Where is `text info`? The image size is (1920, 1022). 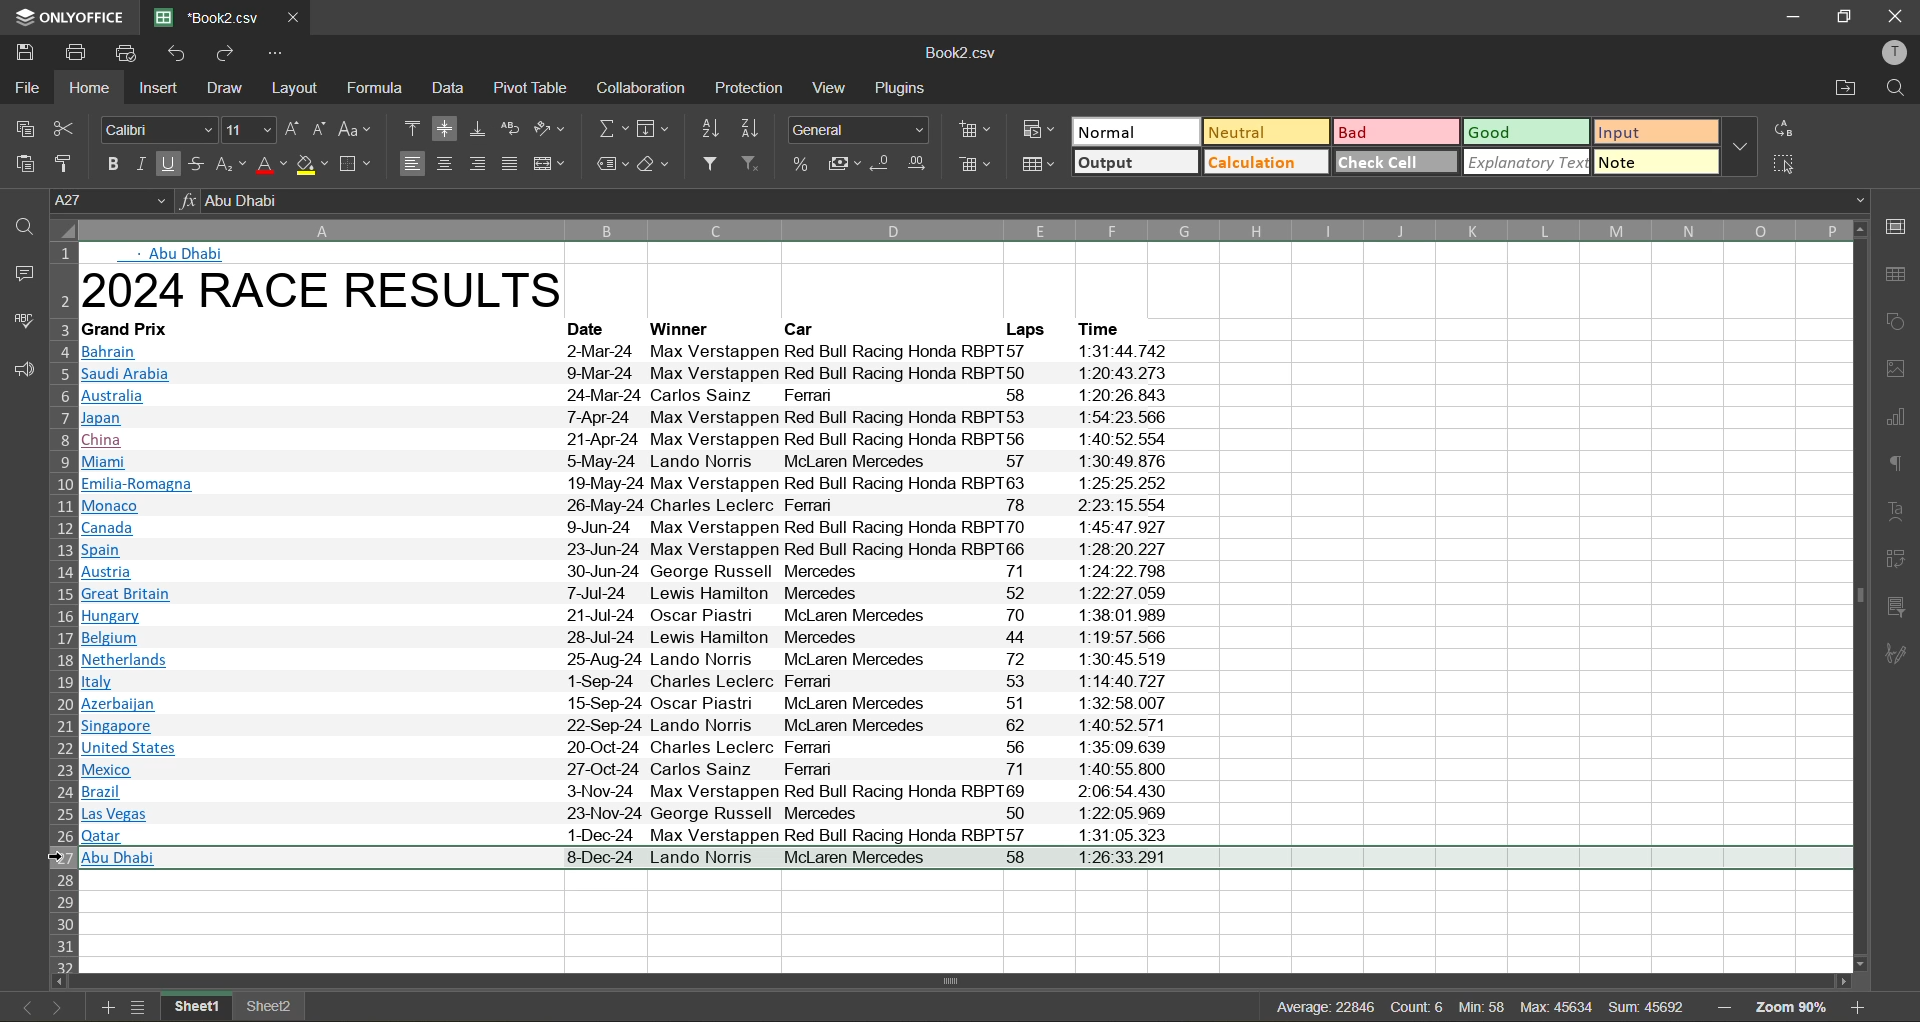
text info is located at coordinates (685, 330).